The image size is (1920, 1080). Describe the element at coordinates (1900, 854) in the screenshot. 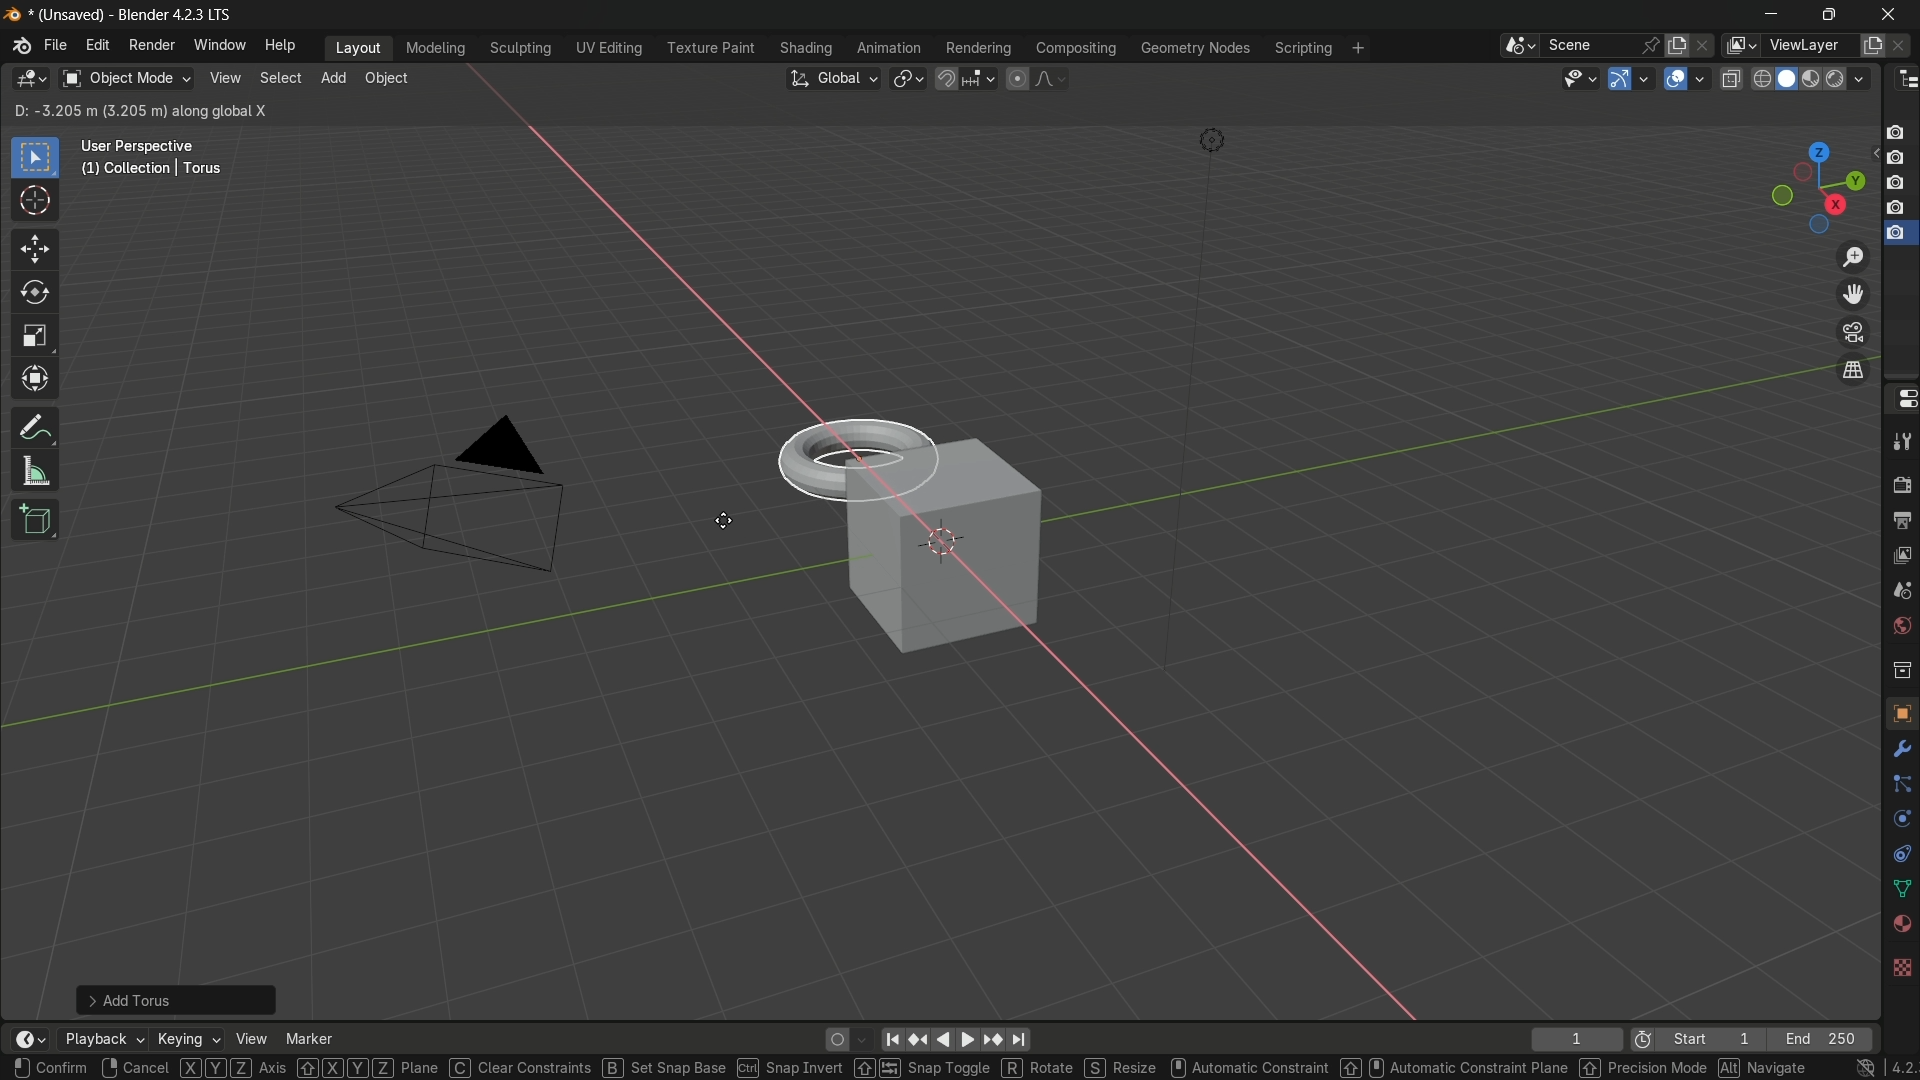

I see `constraints` at that location.